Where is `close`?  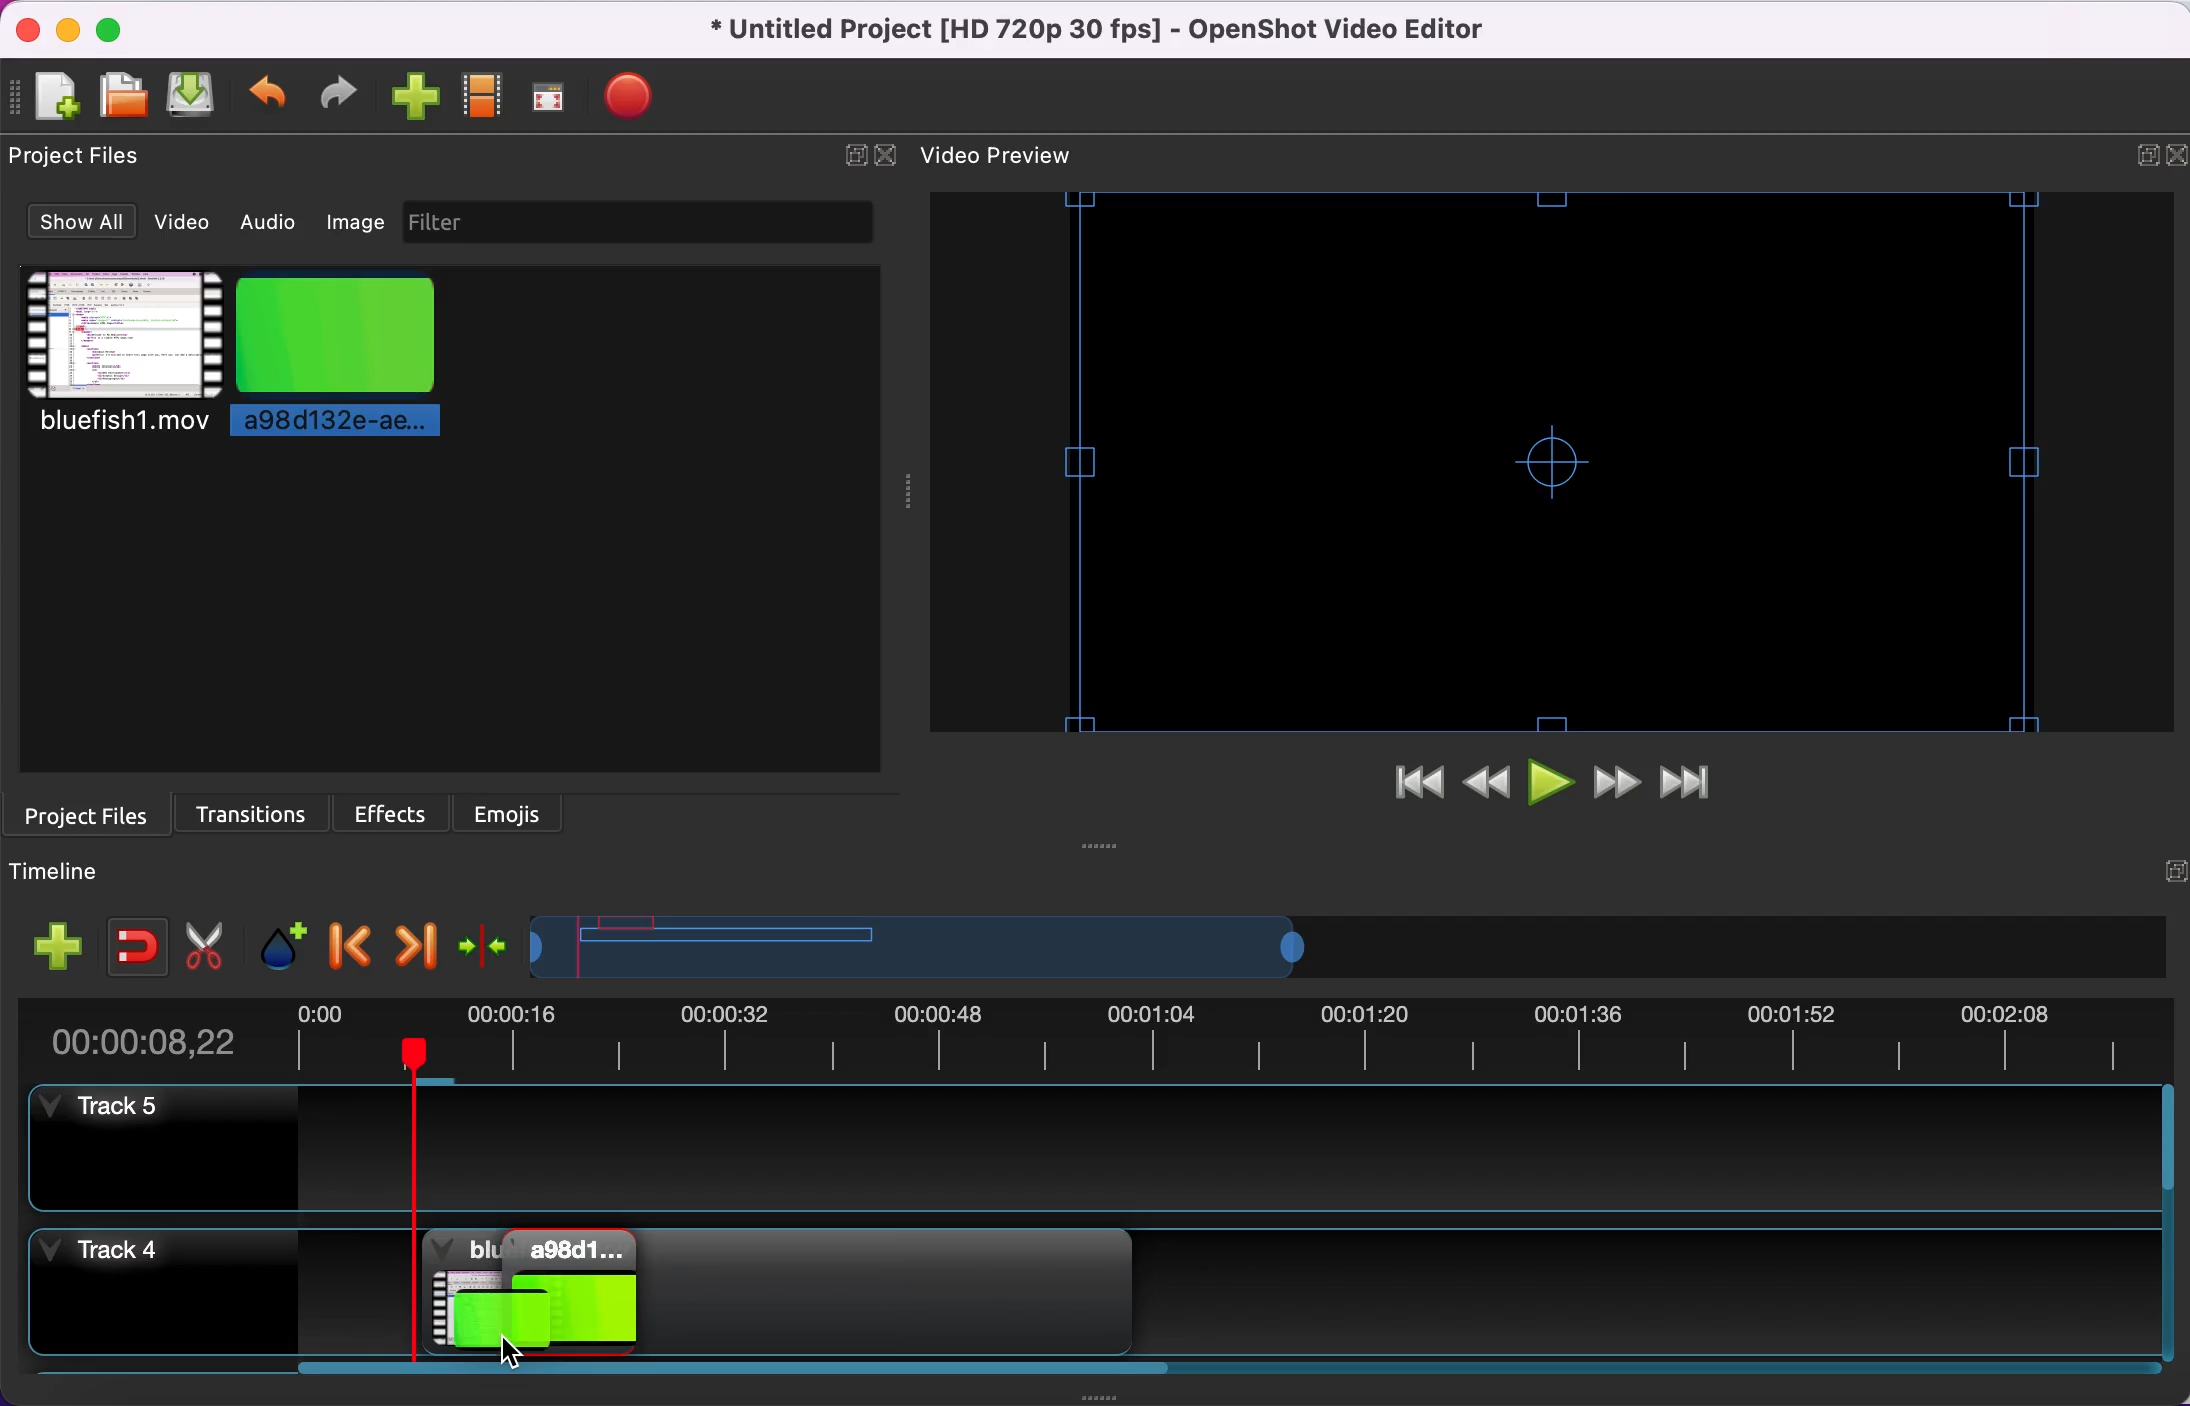 close is located at coordinates (890, 156).